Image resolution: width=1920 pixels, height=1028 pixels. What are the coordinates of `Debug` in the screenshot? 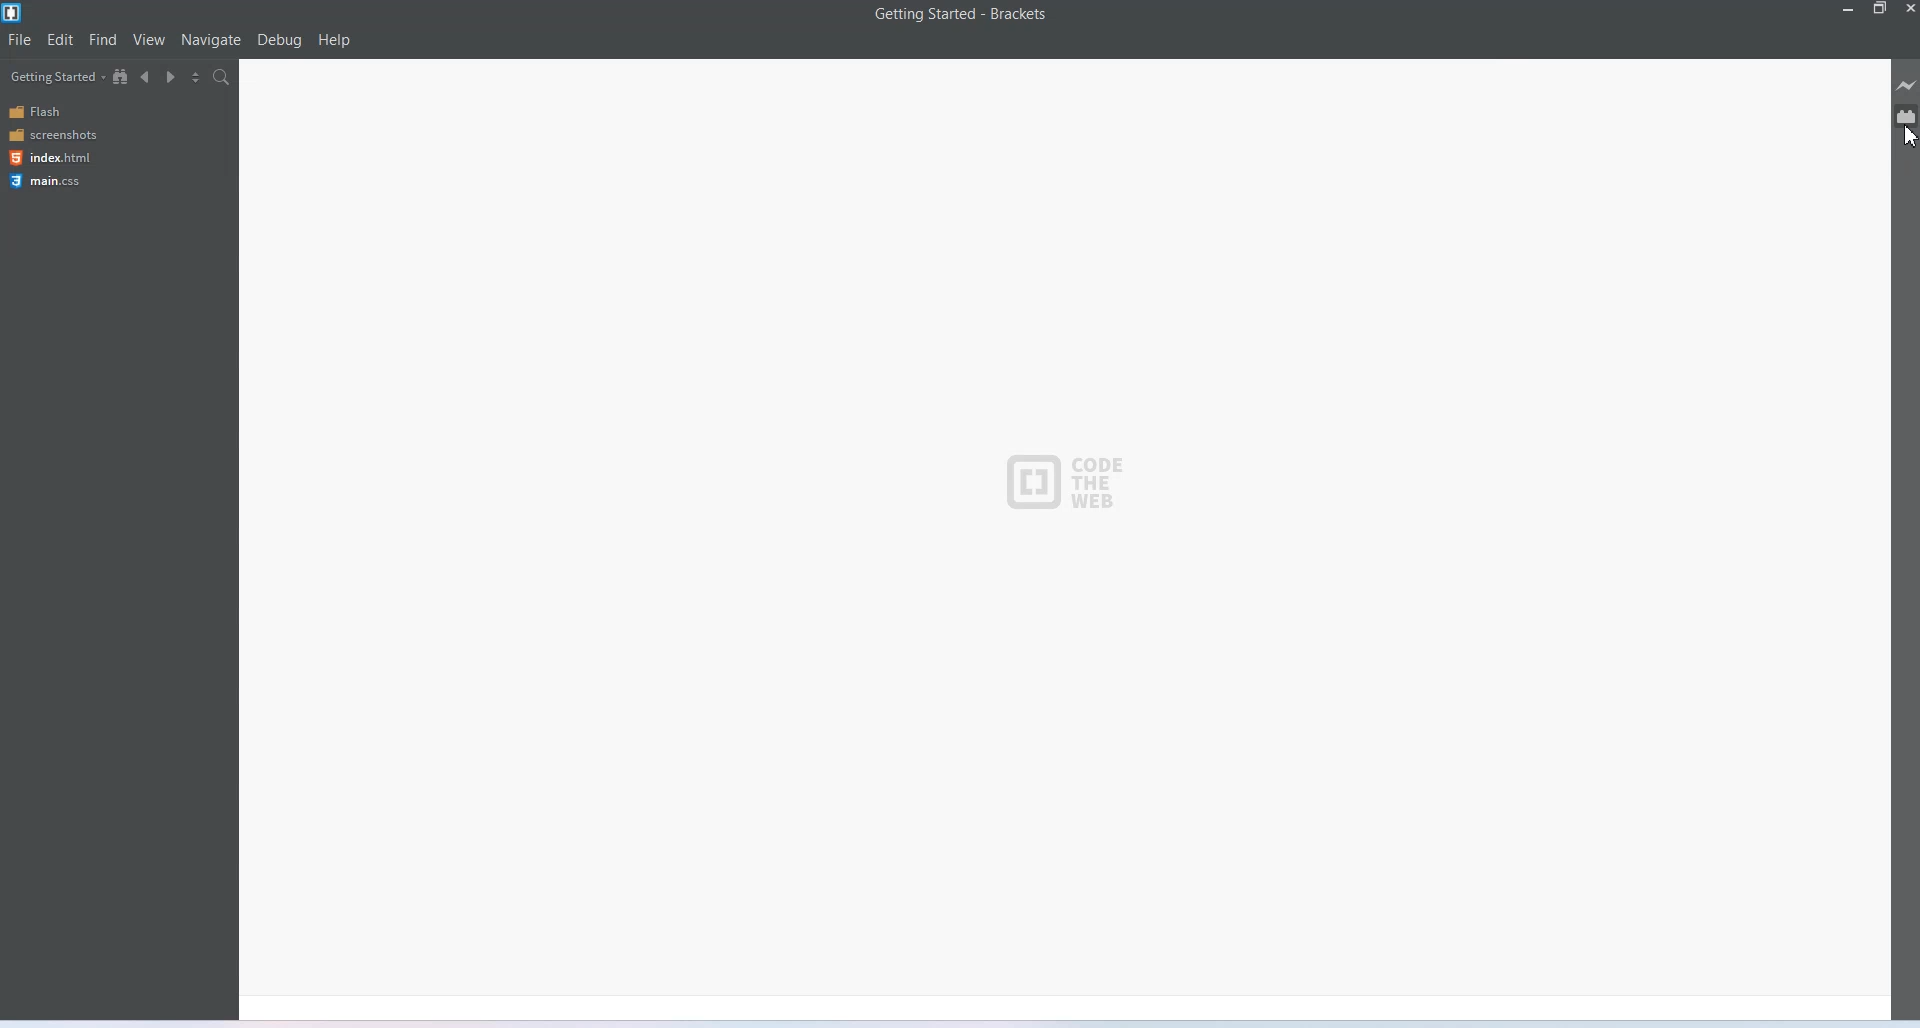 It's located at (280, 40).